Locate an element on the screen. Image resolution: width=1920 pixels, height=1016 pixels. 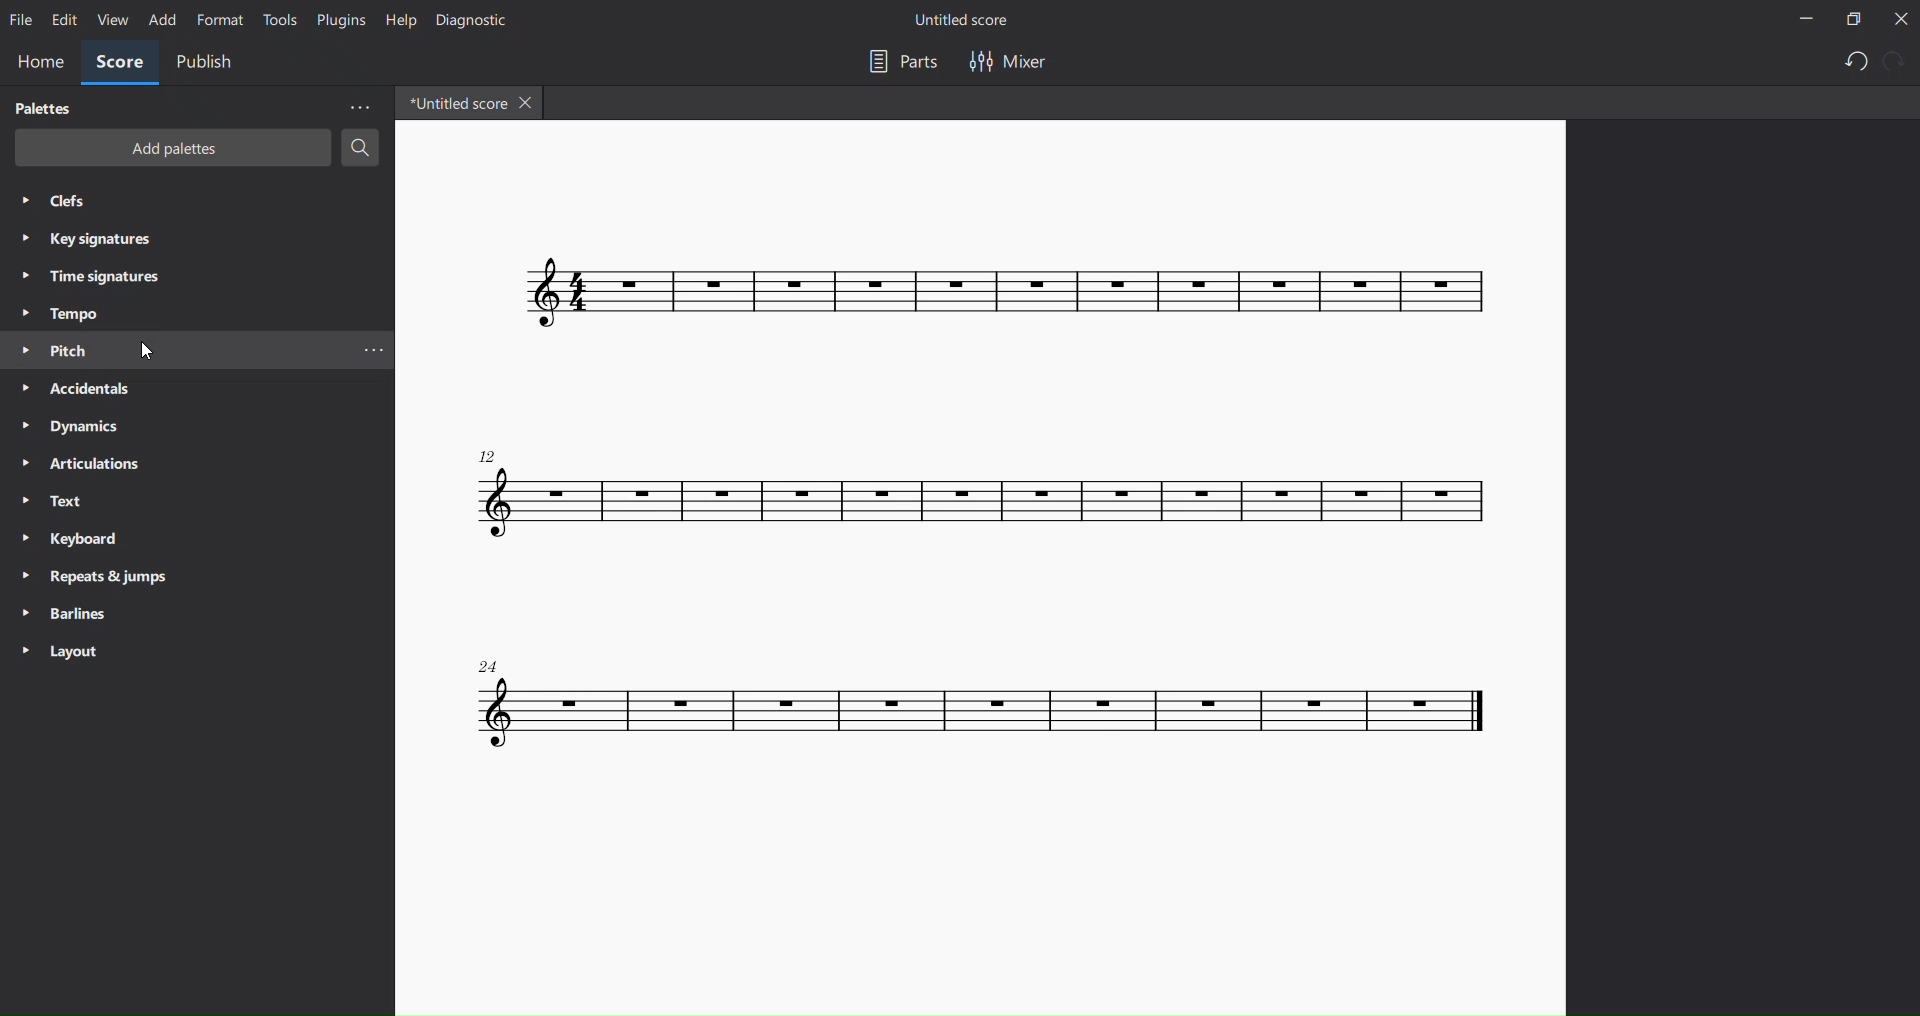
layout is located at coordinates (67, 654).